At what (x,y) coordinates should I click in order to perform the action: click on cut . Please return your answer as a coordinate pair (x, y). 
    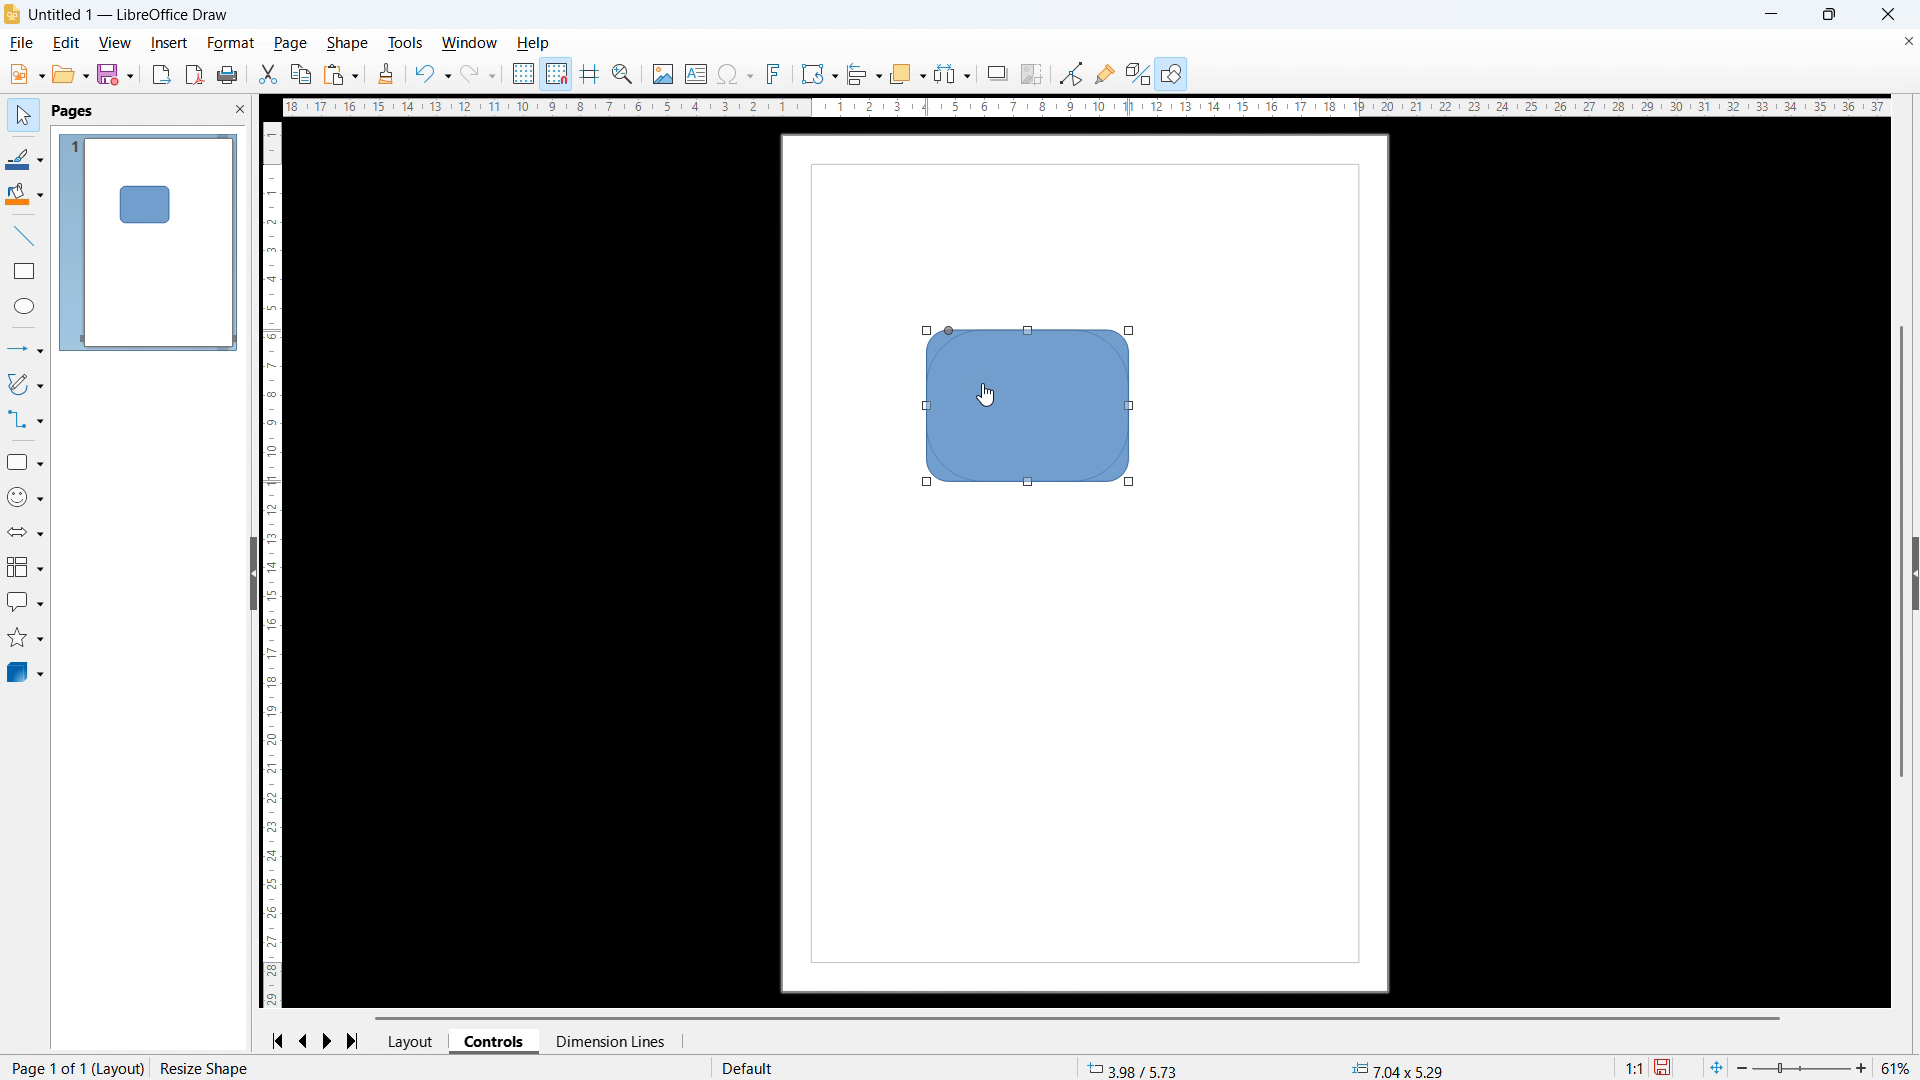
    Looking at the image, I should click on (266, 75).